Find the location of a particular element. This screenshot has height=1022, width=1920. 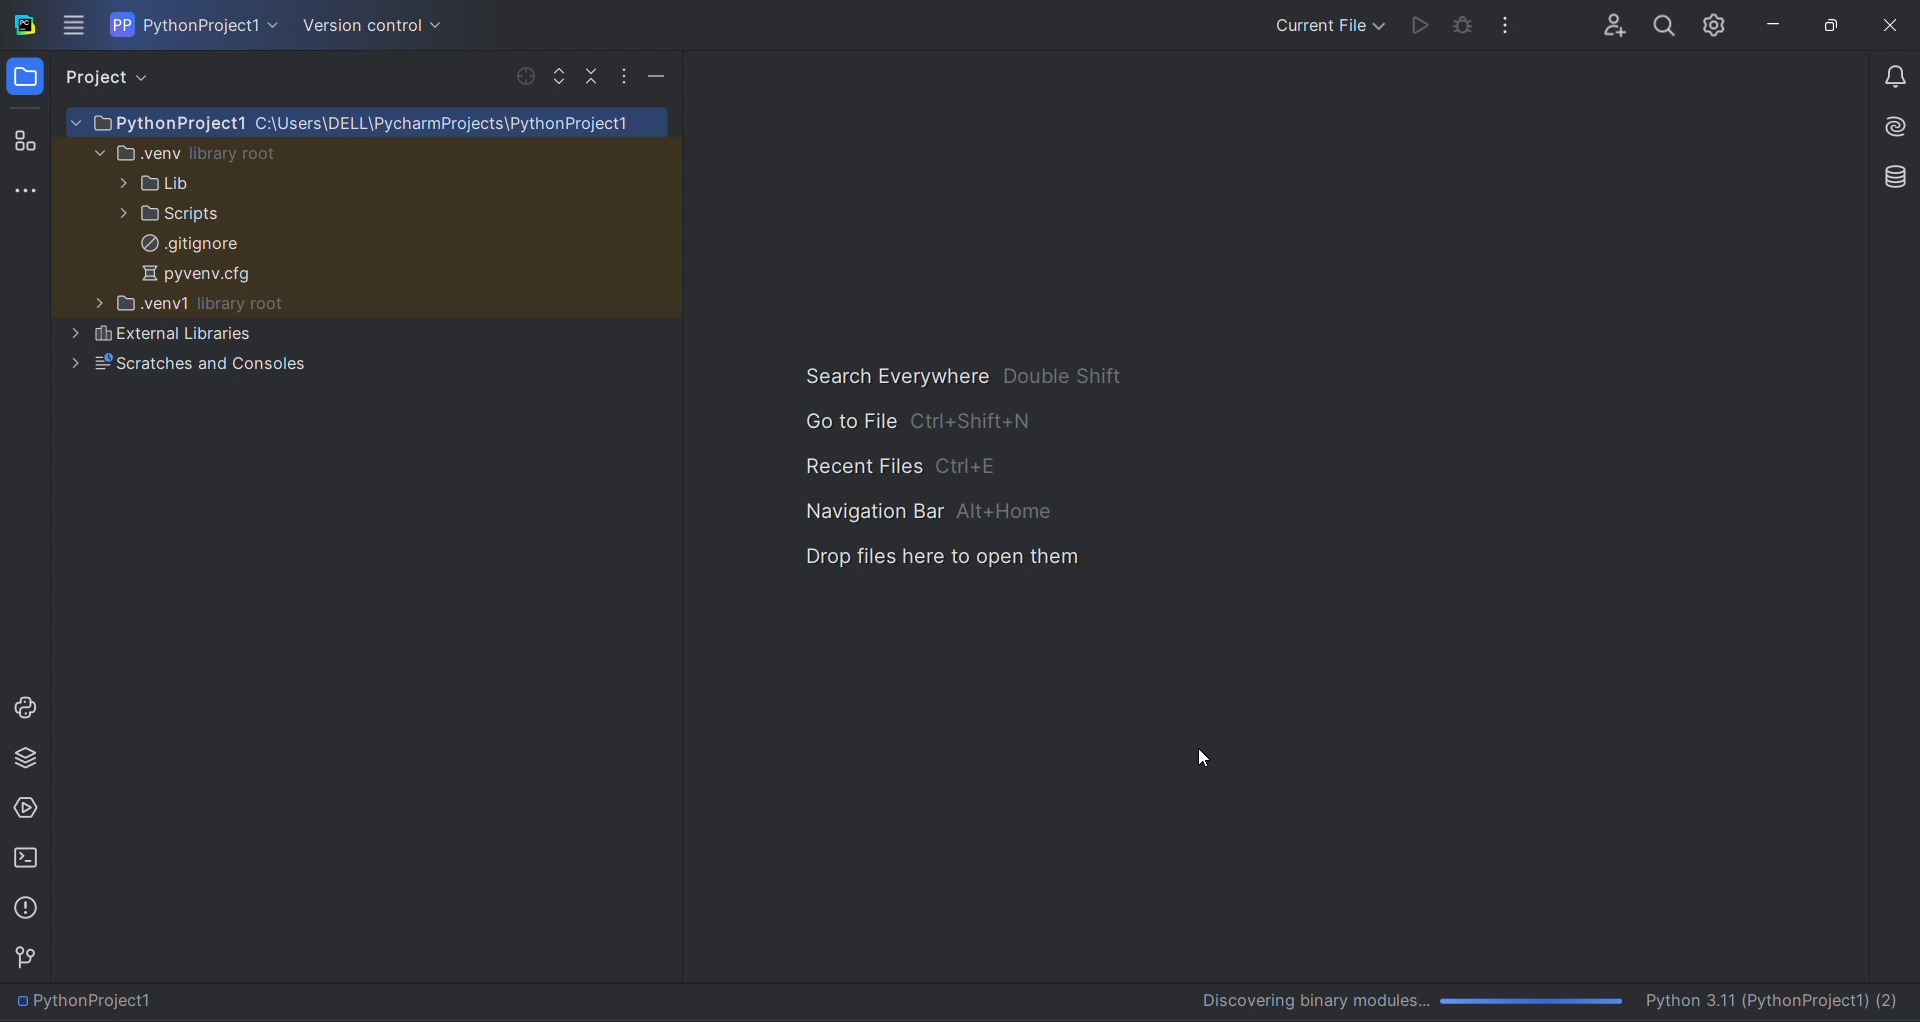

current project is located at coordinates (196, 24).